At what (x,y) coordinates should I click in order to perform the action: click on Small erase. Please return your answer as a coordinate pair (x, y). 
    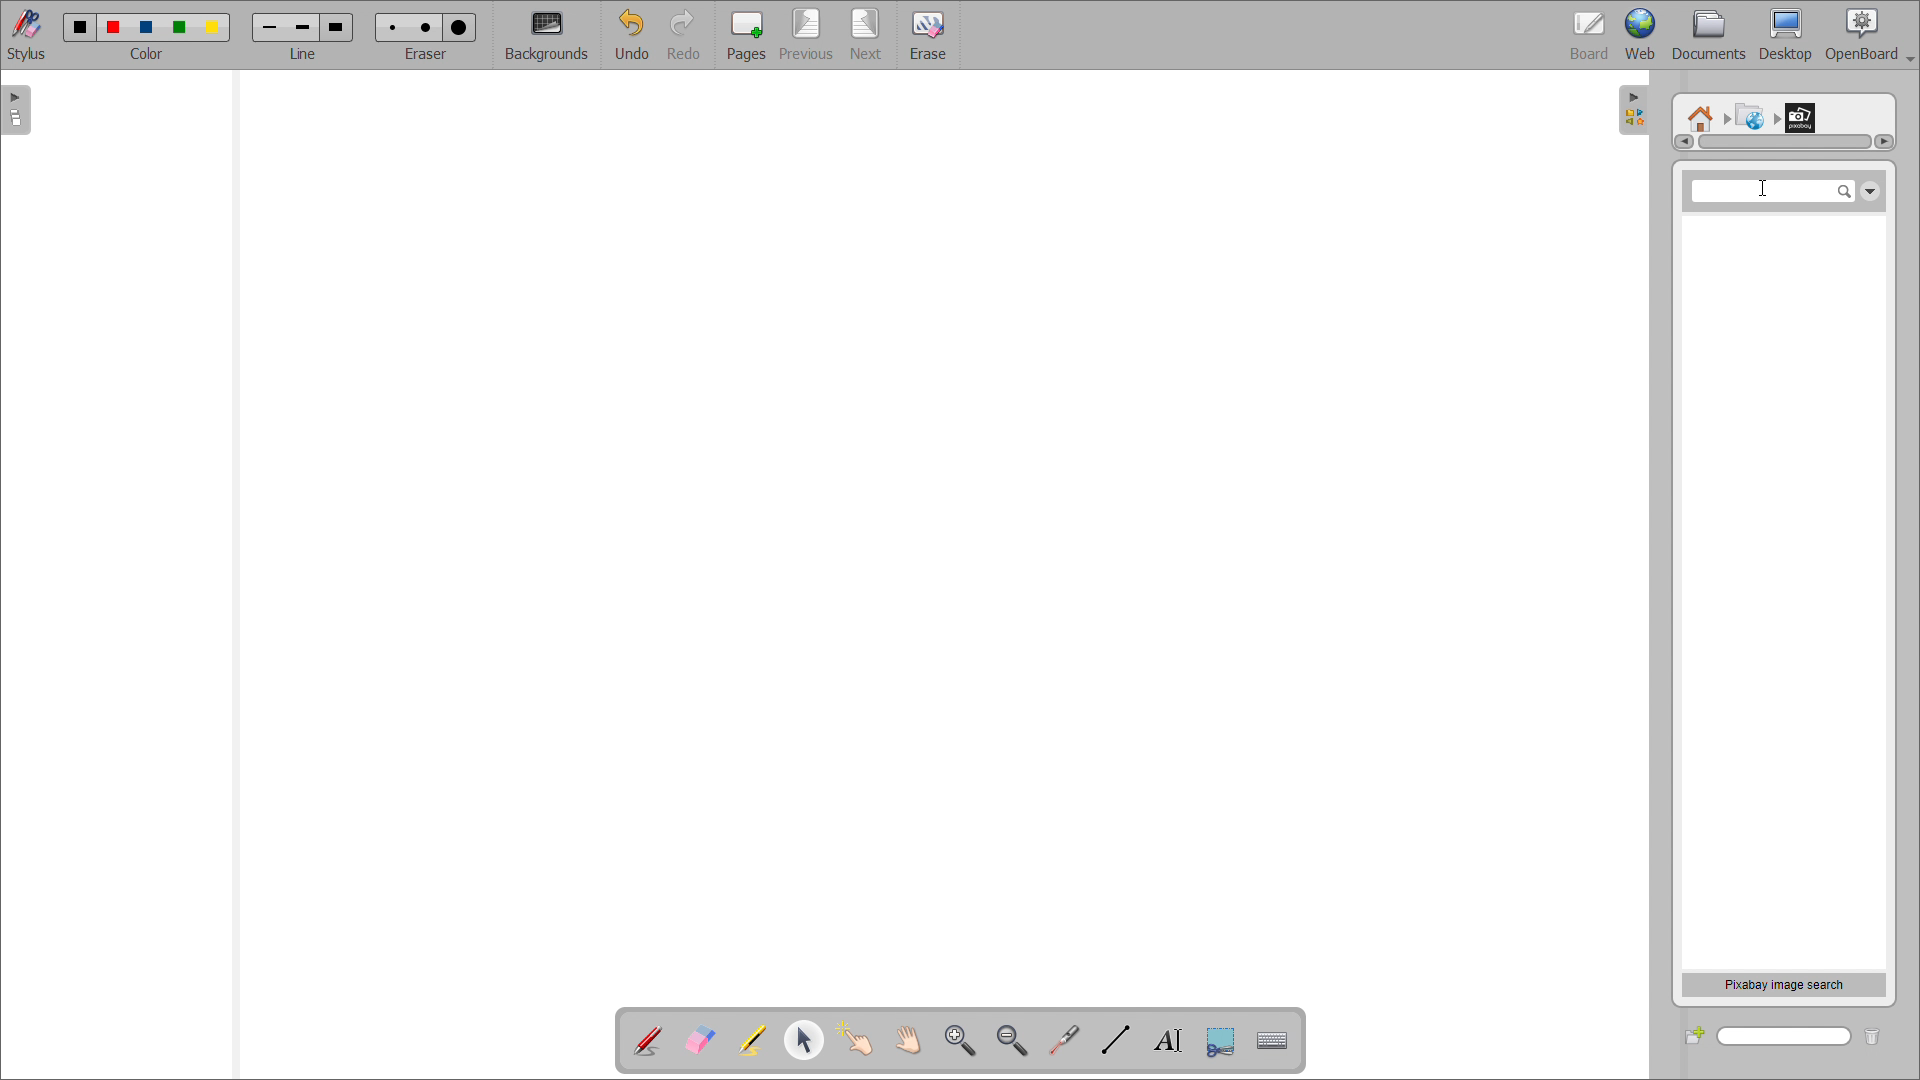
    Looking at the image, I should click on (389, 24).